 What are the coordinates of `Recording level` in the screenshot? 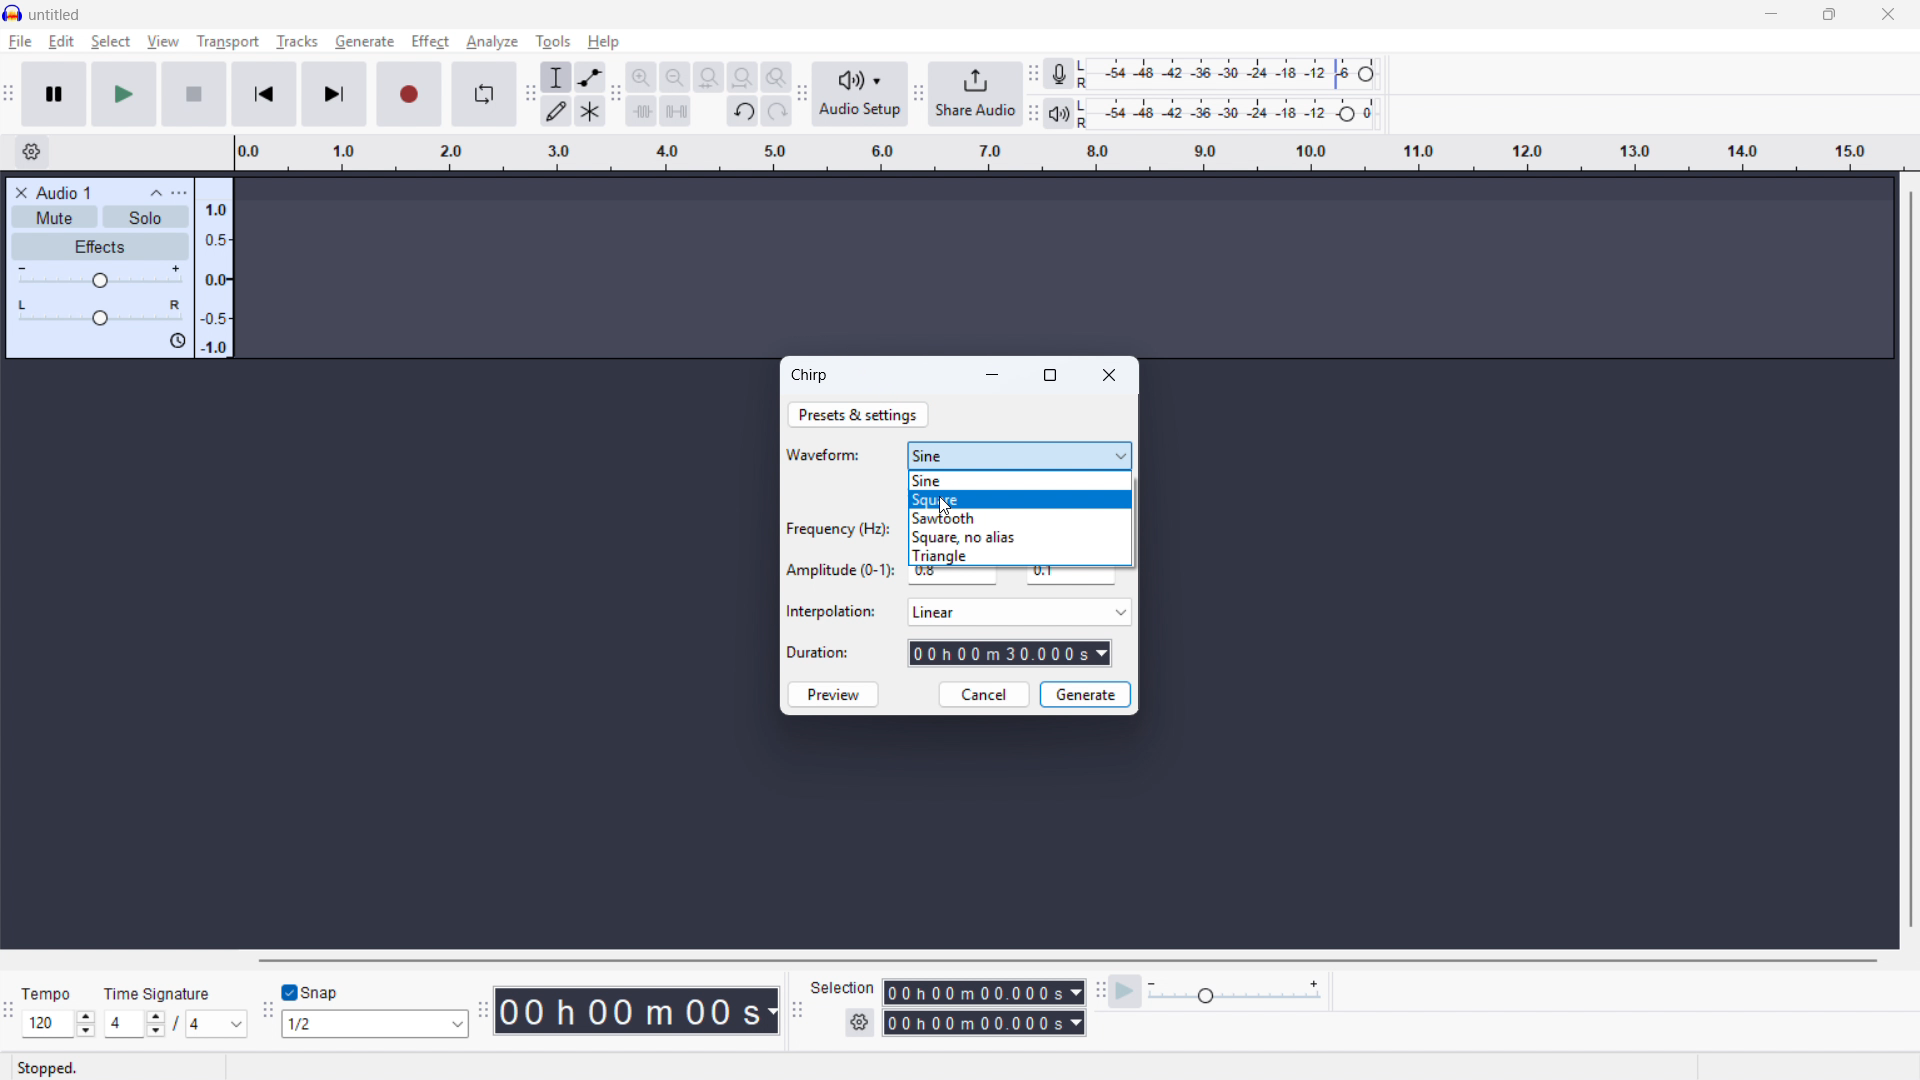 It's located at (1233, 74).